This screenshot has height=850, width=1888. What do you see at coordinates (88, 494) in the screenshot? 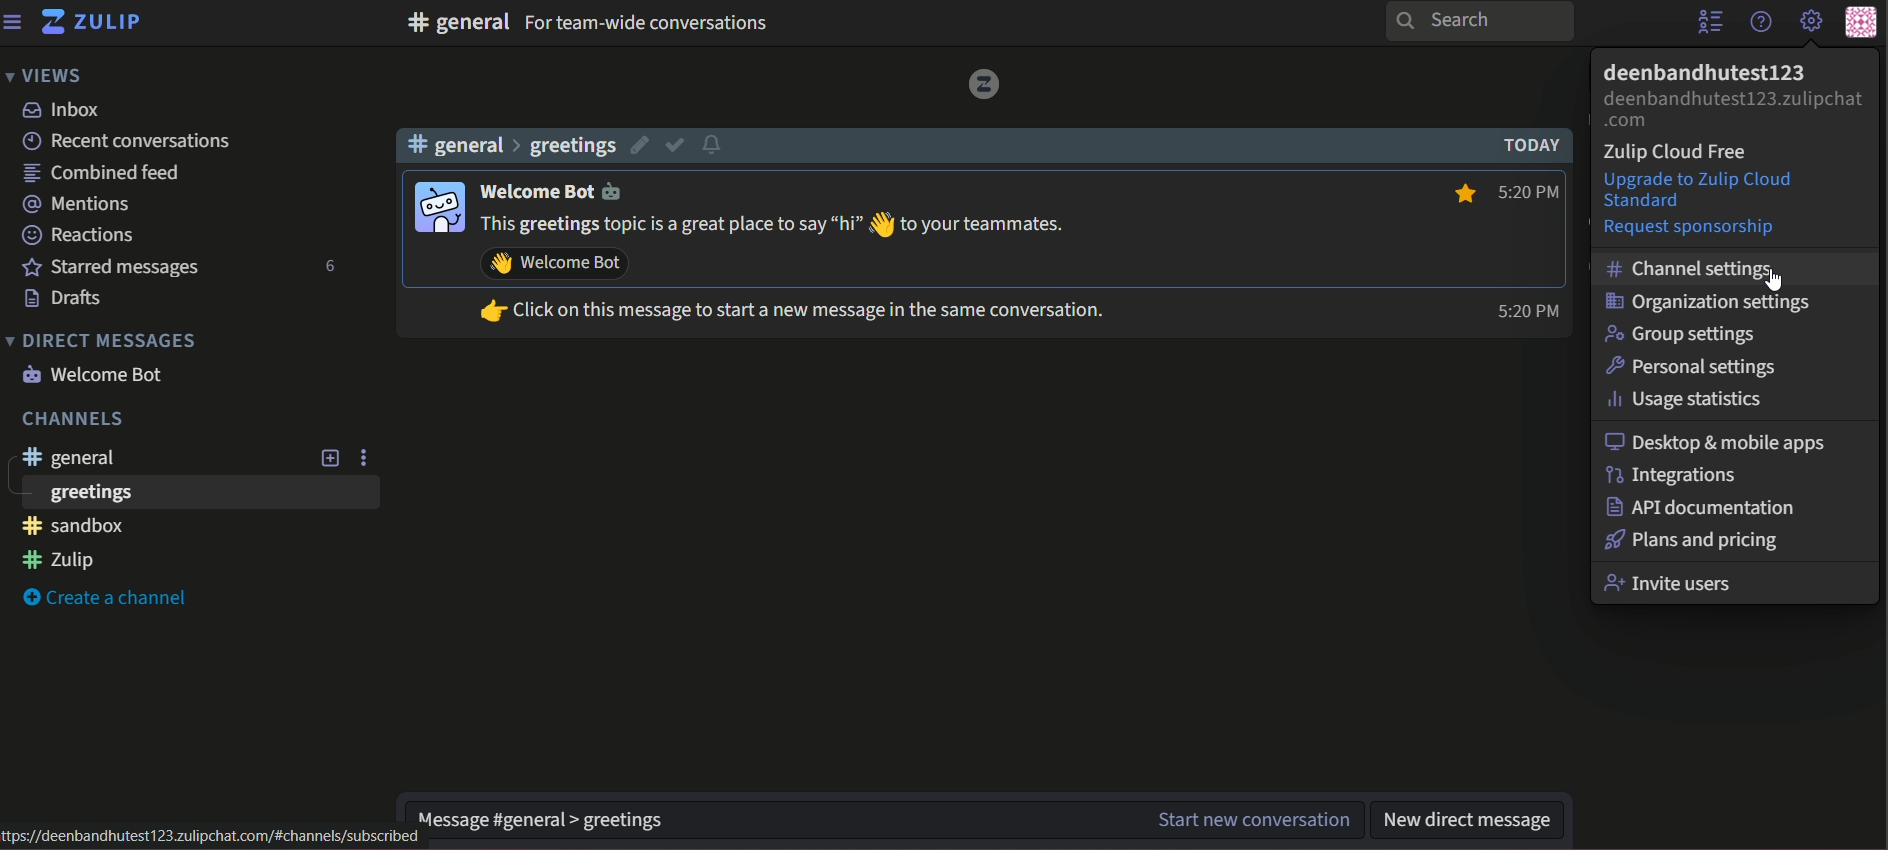
I see `greetings` at bounding box center [88, 494].